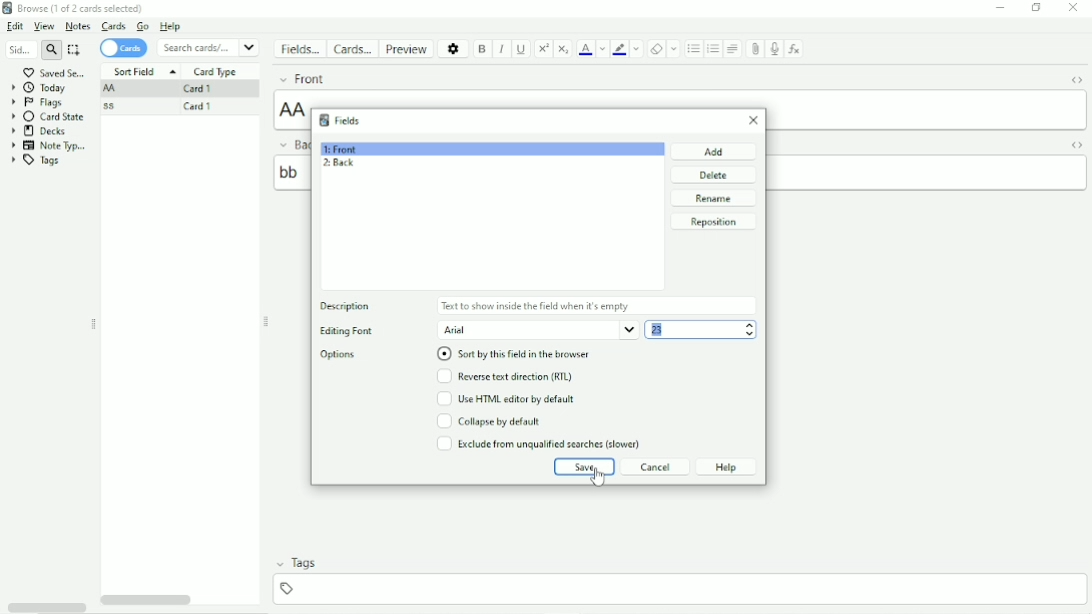 This screenshot has width=1092, height=614. Describe the element at coordinates (204, 108) in the screenshot. I see `Card 1` at that location.